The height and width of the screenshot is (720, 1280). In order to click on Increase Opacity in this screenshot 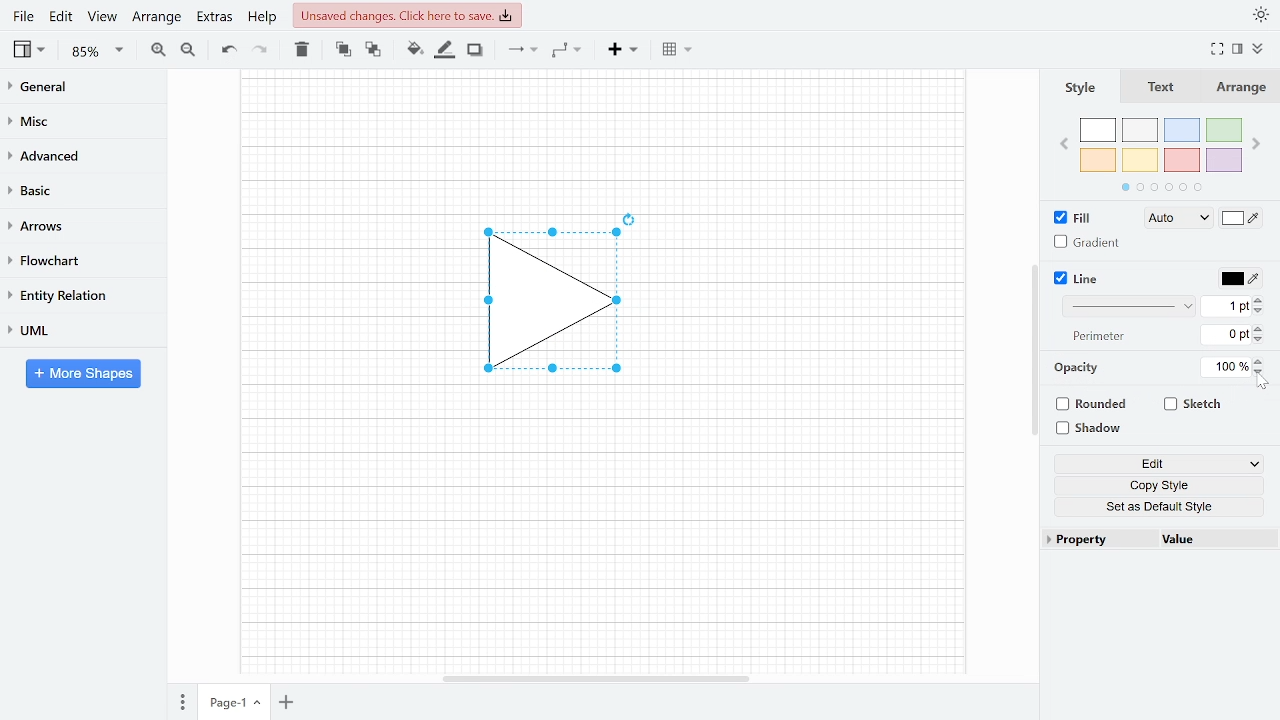, I will do `click(1260, 360)`.